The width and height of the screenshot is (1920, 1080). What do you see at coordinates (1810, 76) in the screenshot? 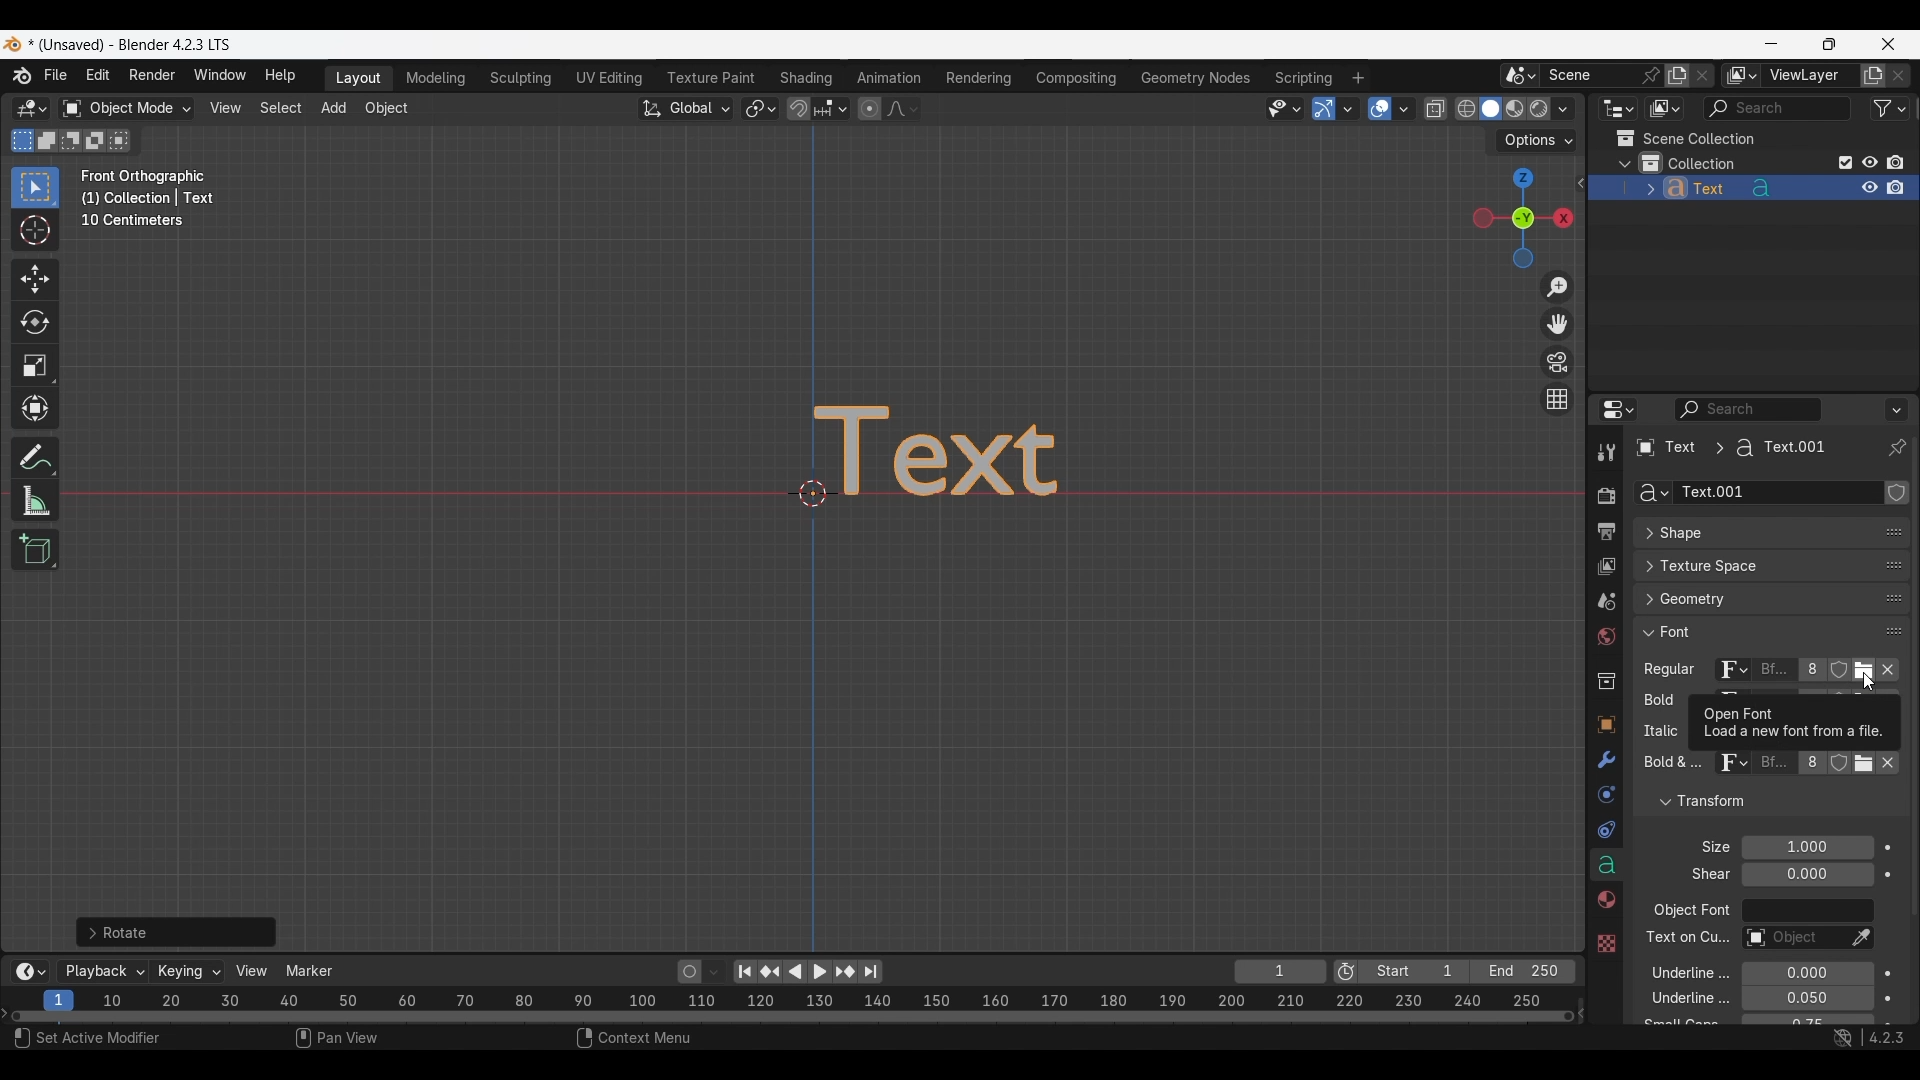
I see `Name view layer` at bounding box center [1810, 76].